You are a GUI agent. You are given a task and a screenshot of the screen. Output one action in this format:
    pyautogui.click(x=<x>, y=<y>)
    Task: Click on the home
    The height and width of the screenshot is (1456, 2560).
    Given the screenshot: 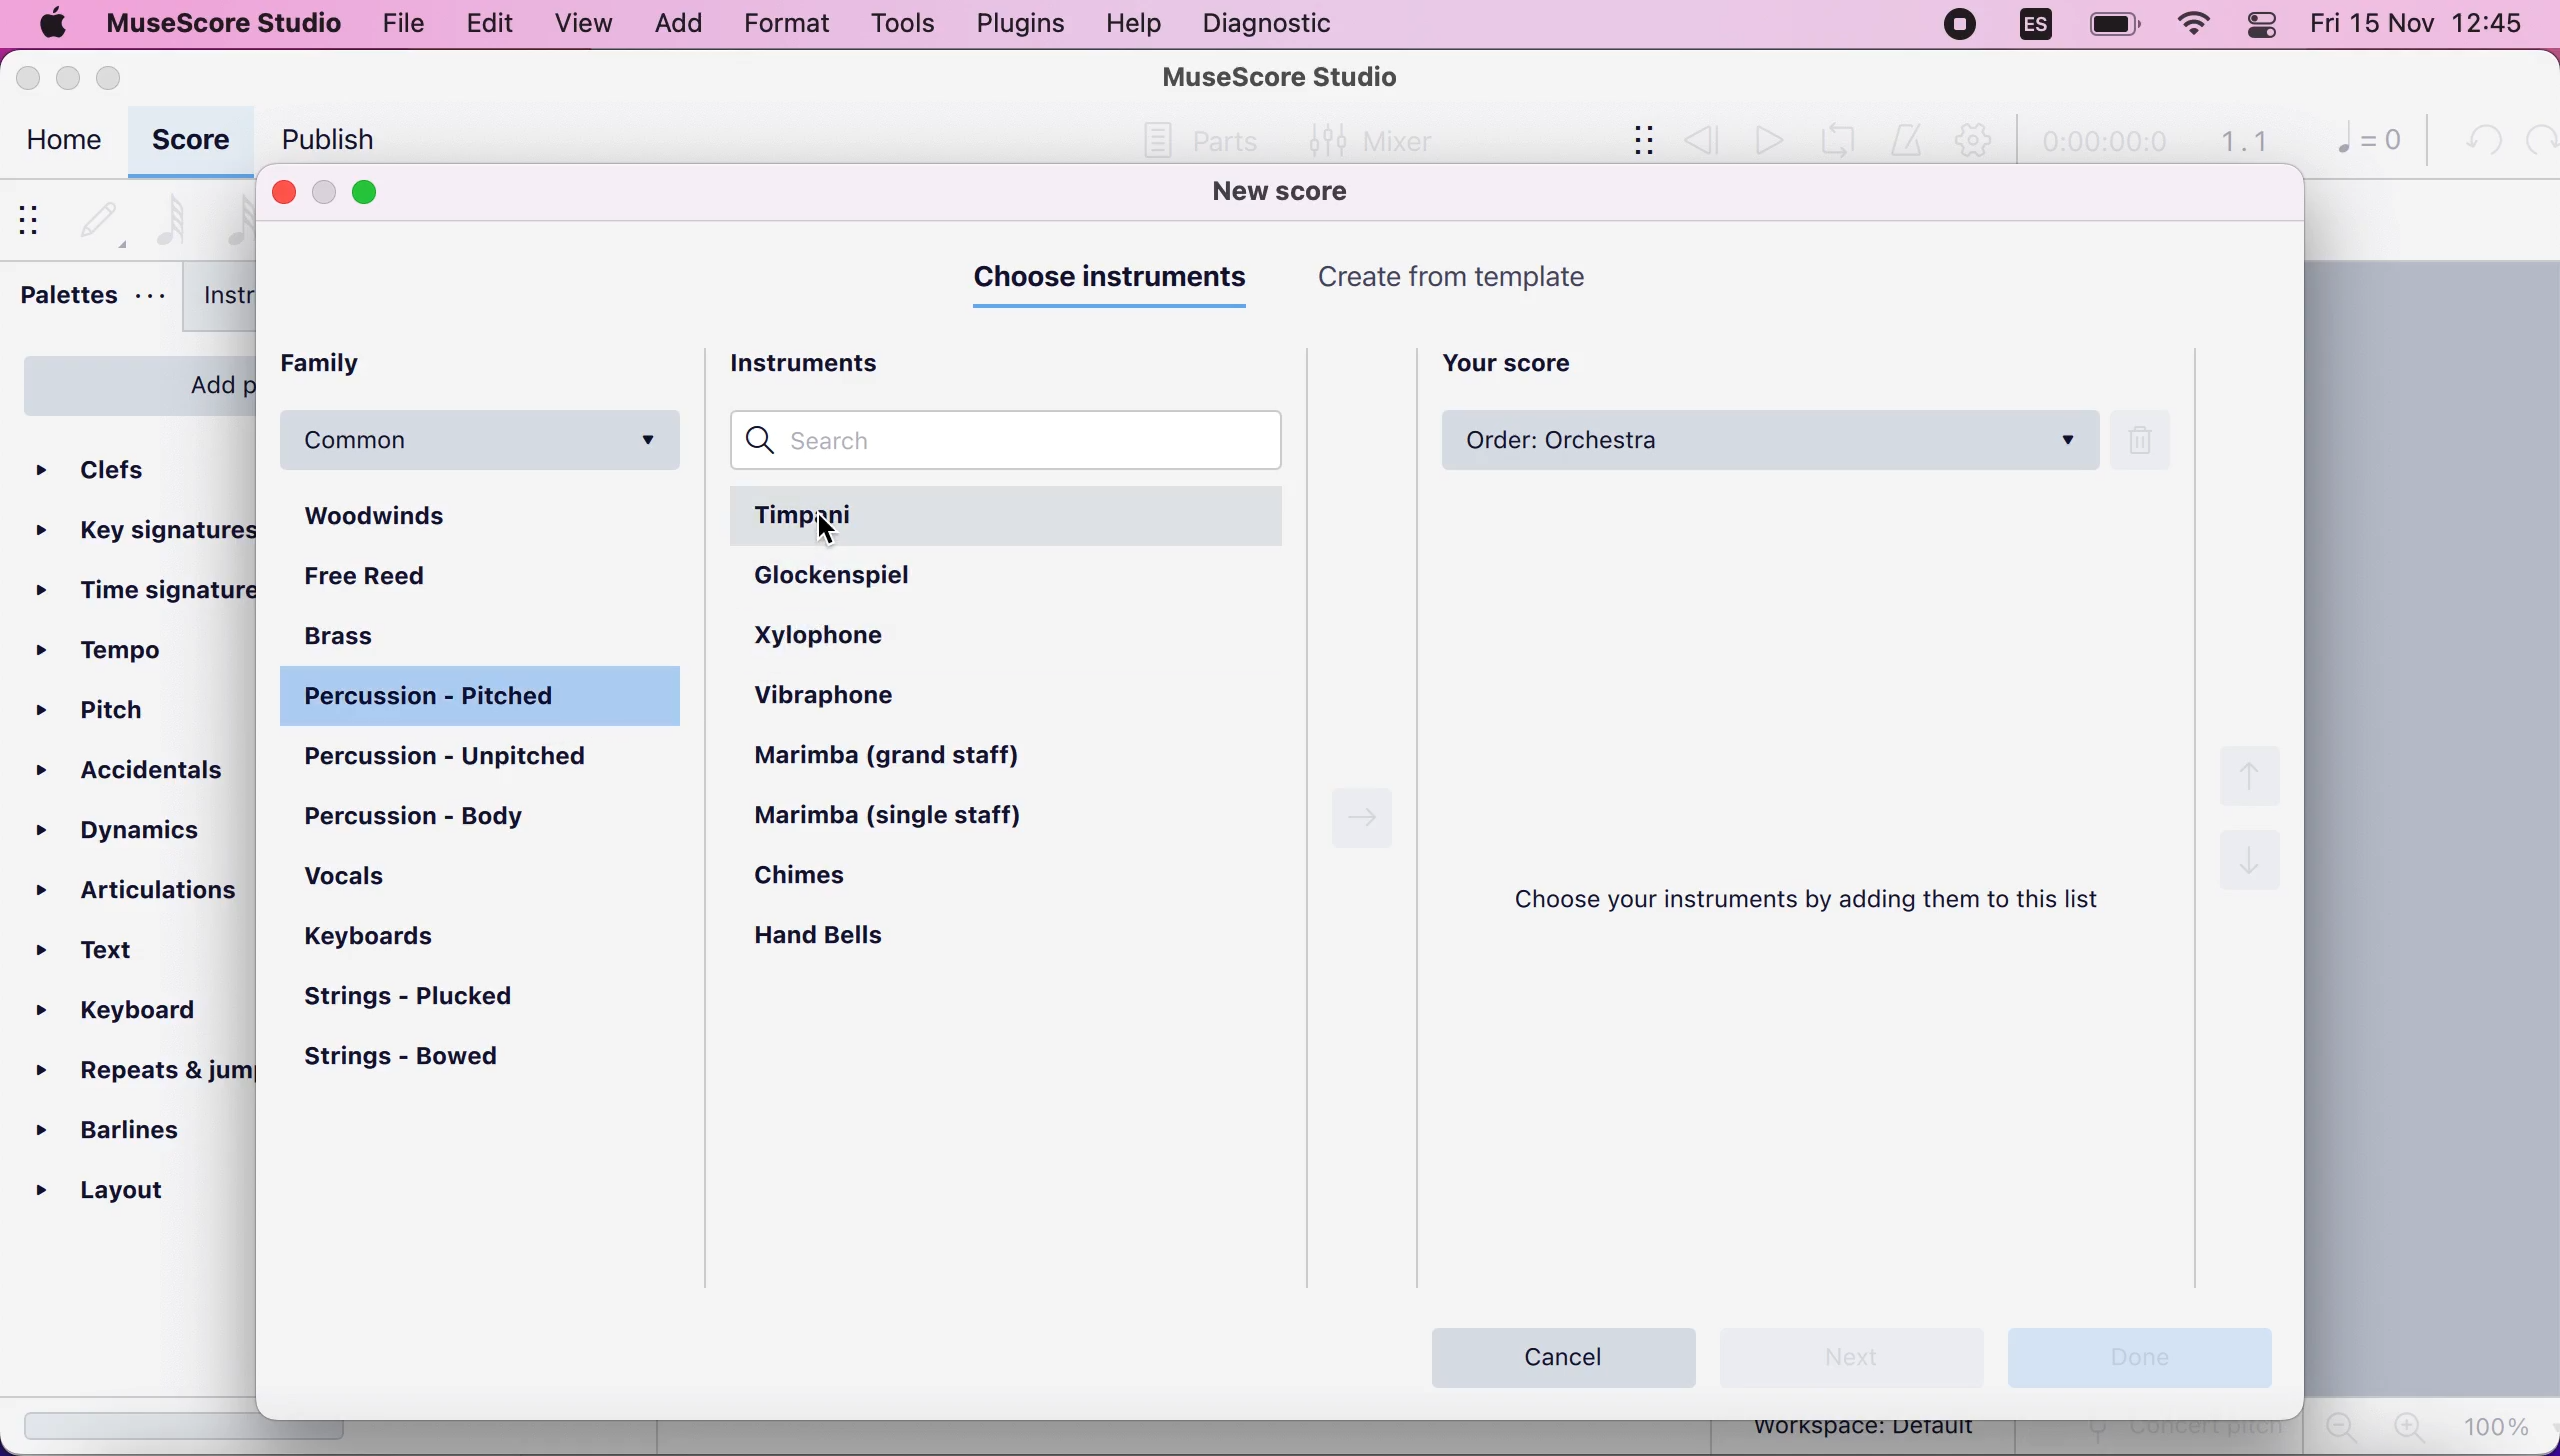 What is the action you would take?
    pyautogui.click(x=61, y=144)
    